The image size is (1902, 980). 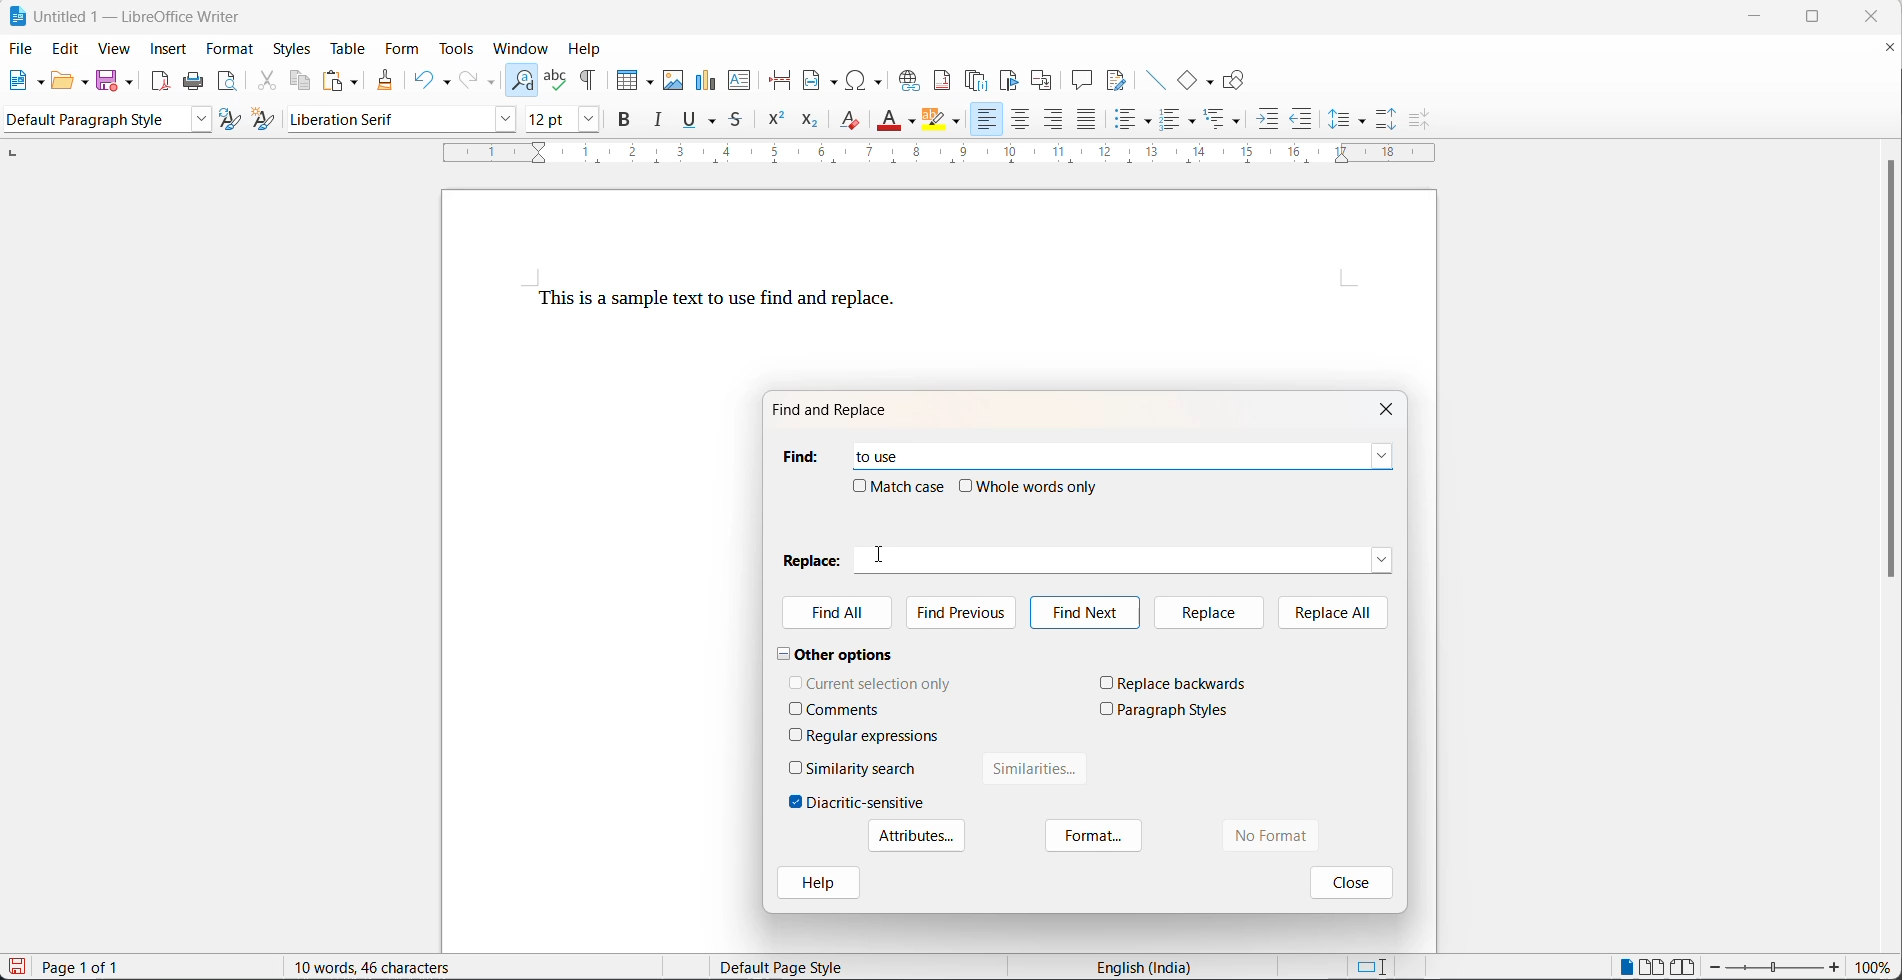 I want to click on basic shapes functions, so click(x=1211, y=81).